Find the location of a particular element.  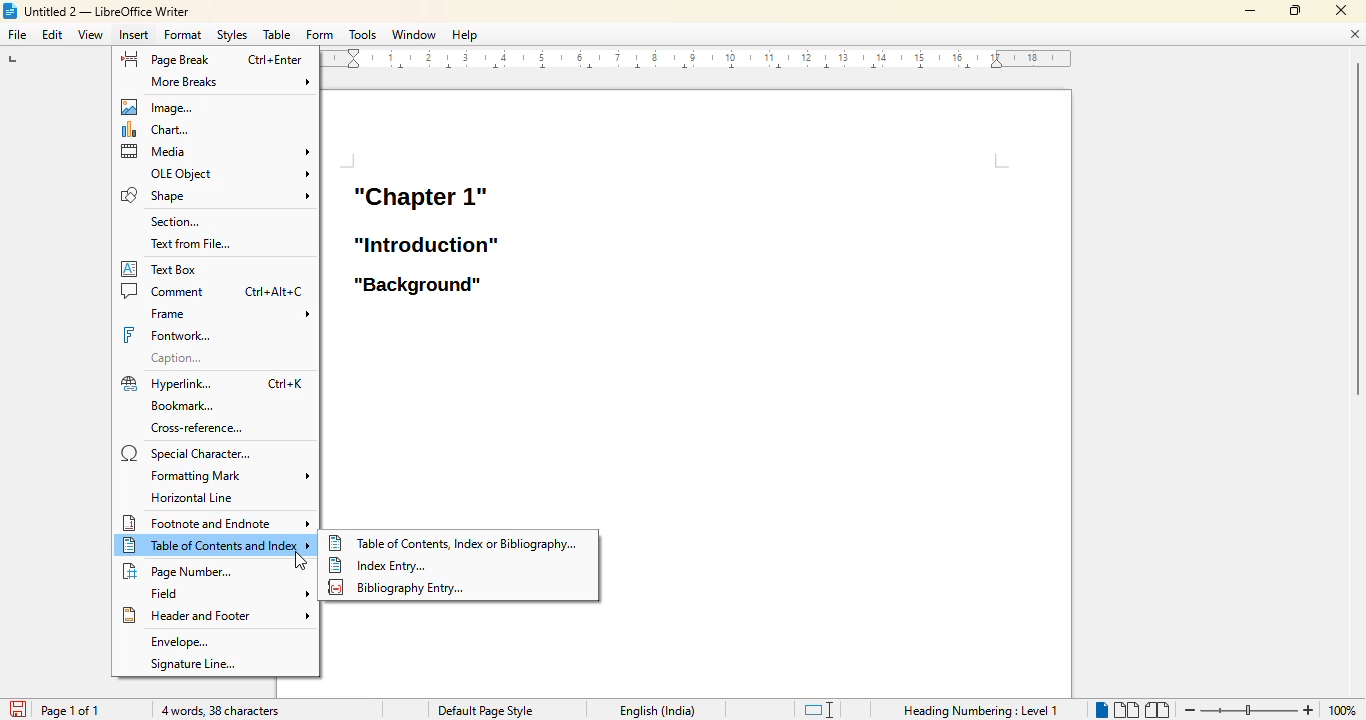

title is located at coordinates (96, 11).